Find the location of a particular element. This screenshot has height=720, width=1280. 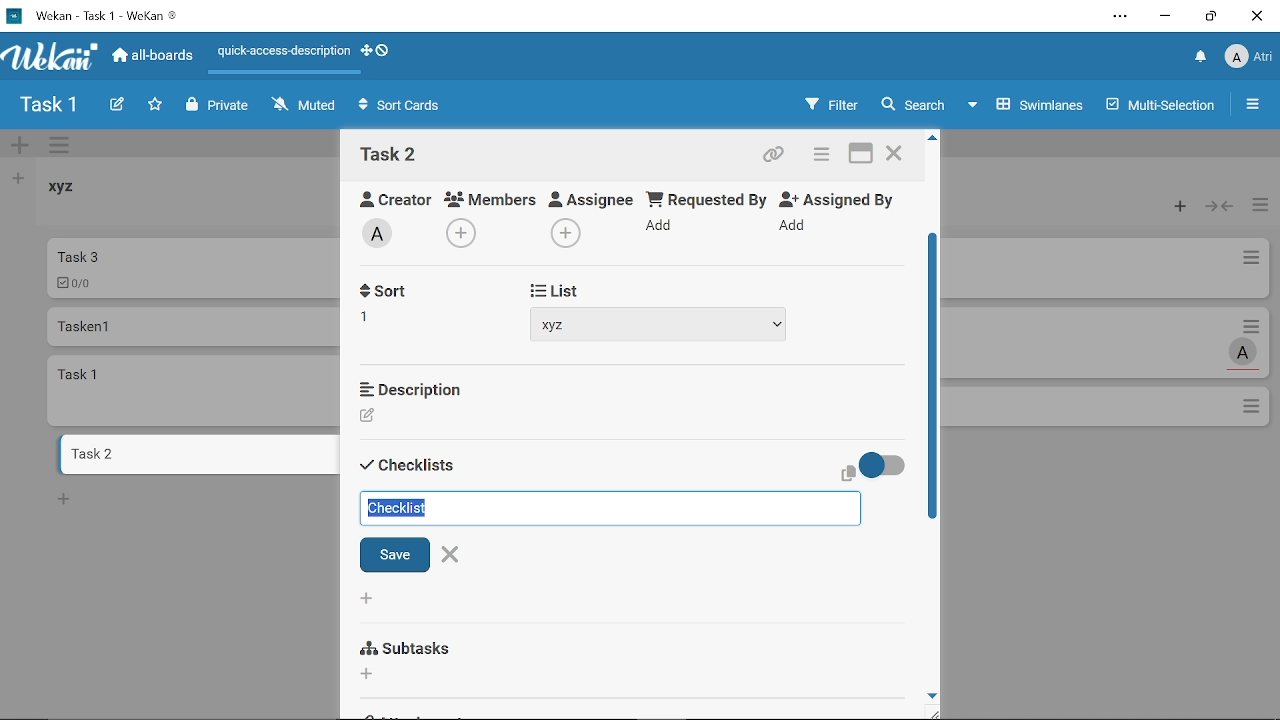

Add is located at coordinates (368, 600).